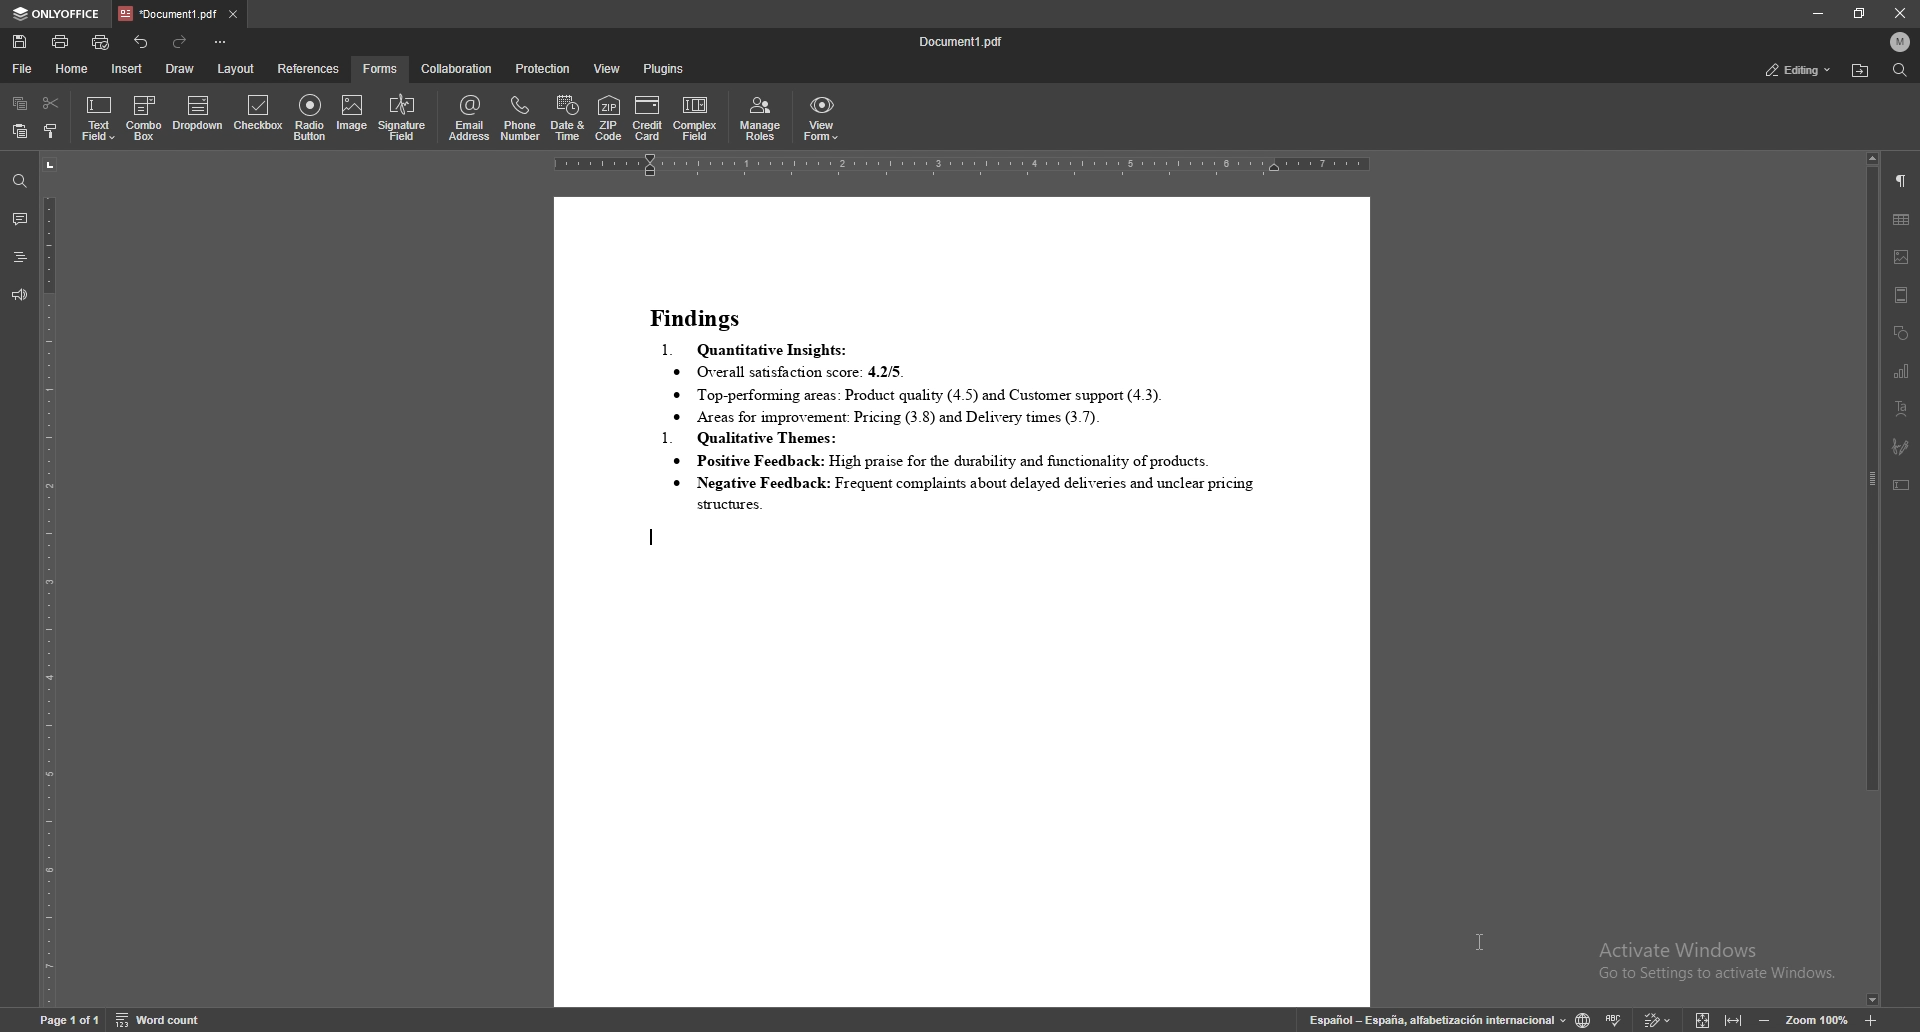  I want to click on tab, so click(167, 14).